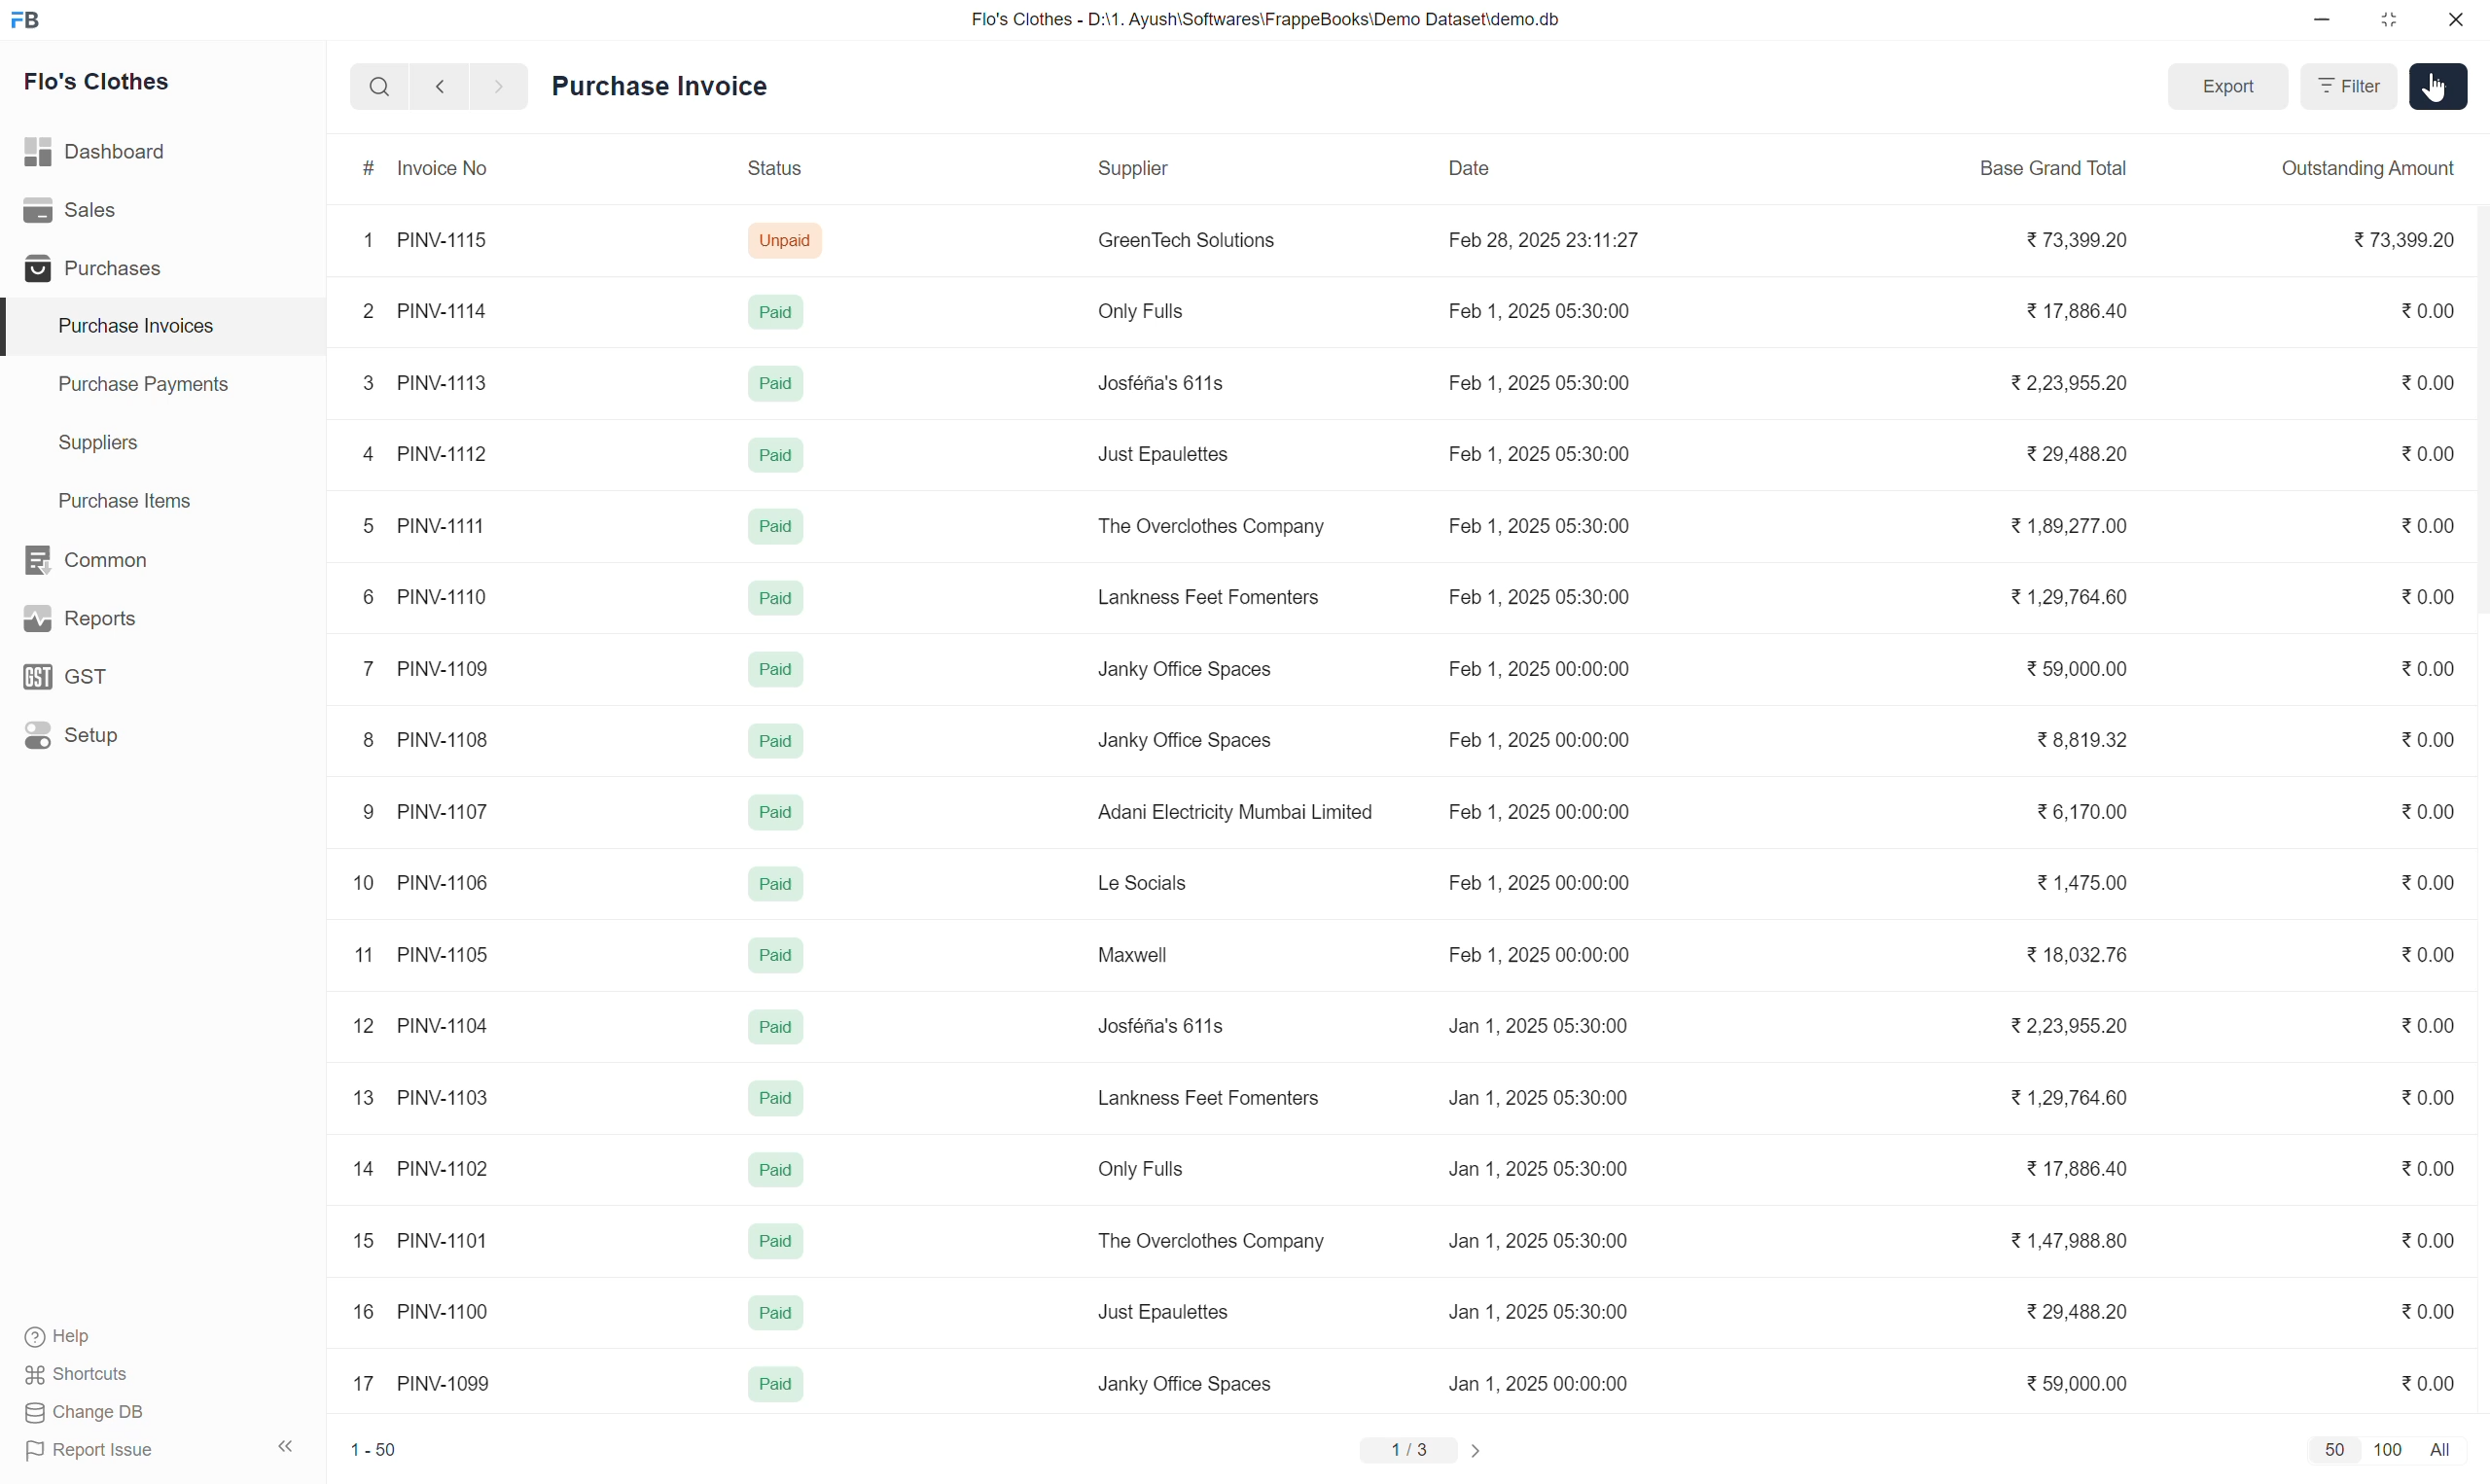  What do you see at coordinates (2057, 167) in the screenshot?
I see `Base Grand Total` at bounding box center [2057, 167].